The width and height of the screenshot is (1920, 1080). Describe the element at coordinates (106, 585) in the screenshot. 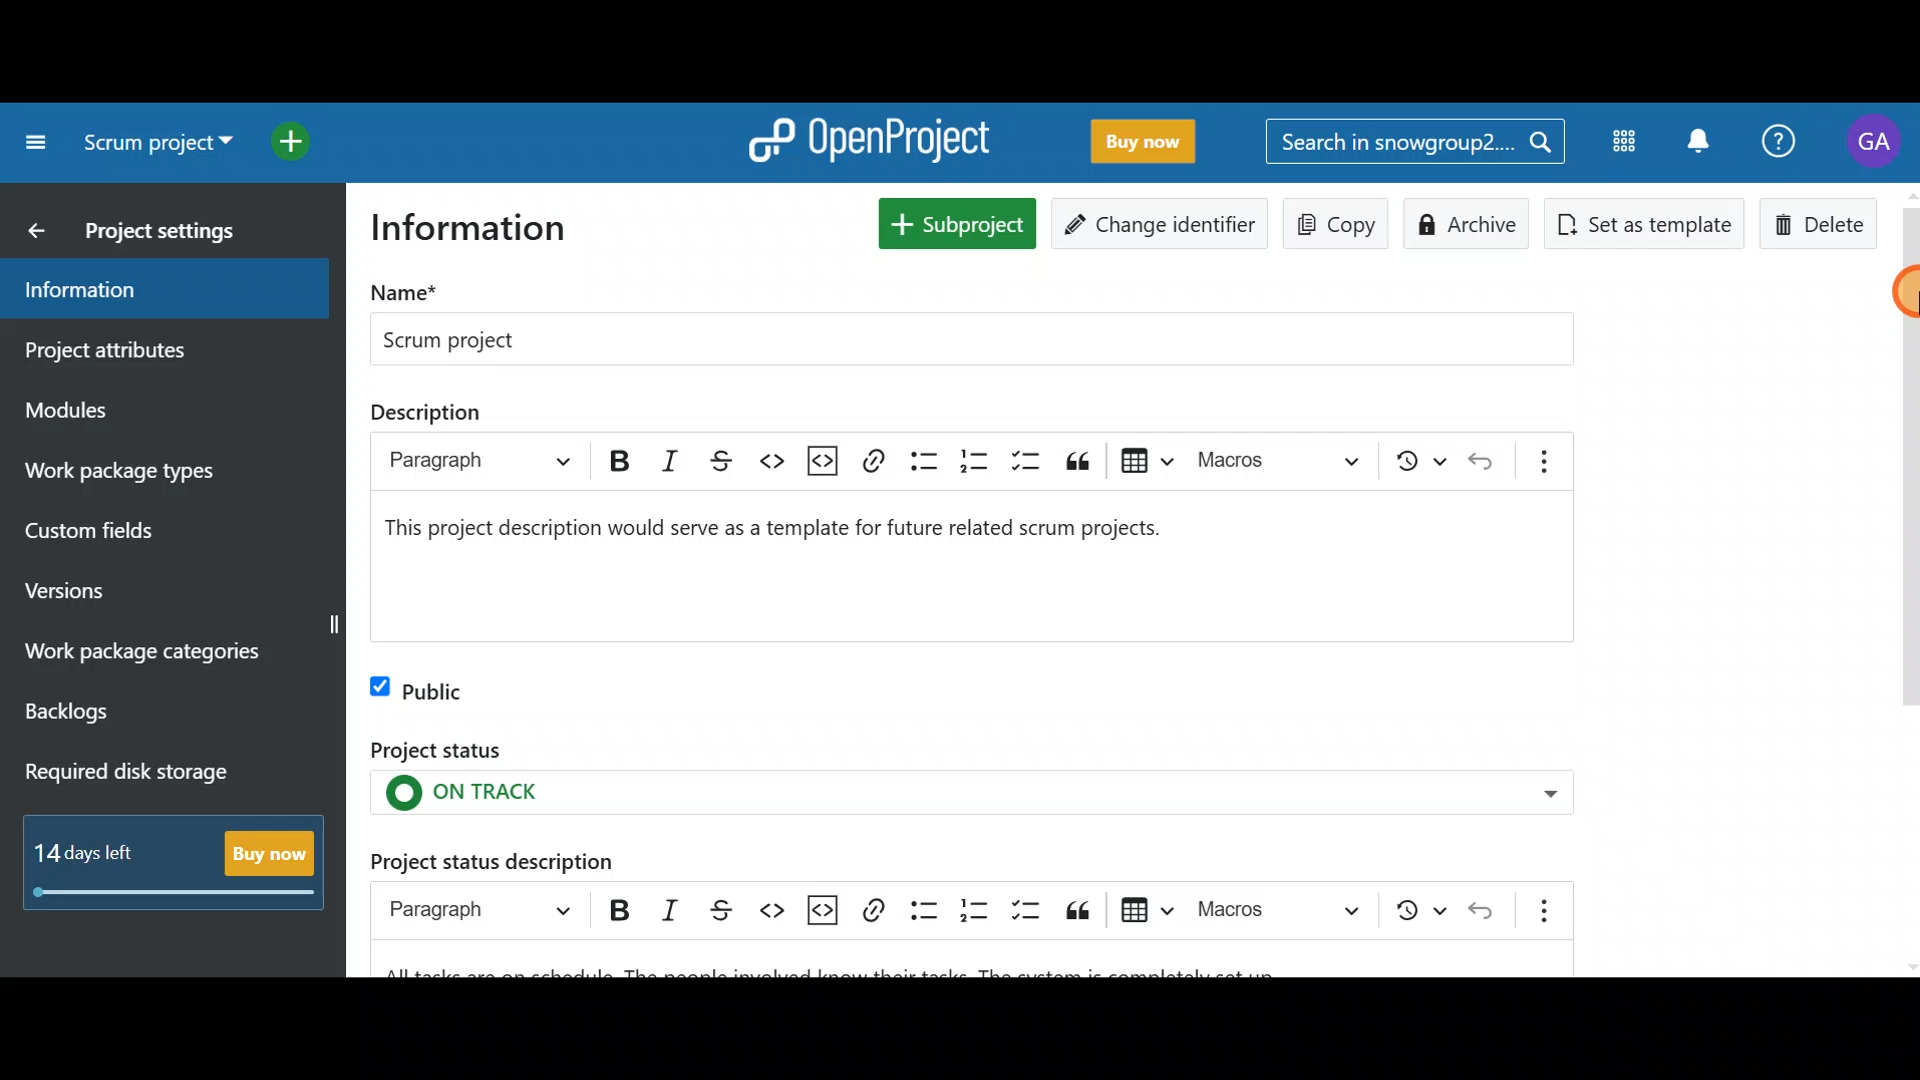

I see `Versions` at that location.